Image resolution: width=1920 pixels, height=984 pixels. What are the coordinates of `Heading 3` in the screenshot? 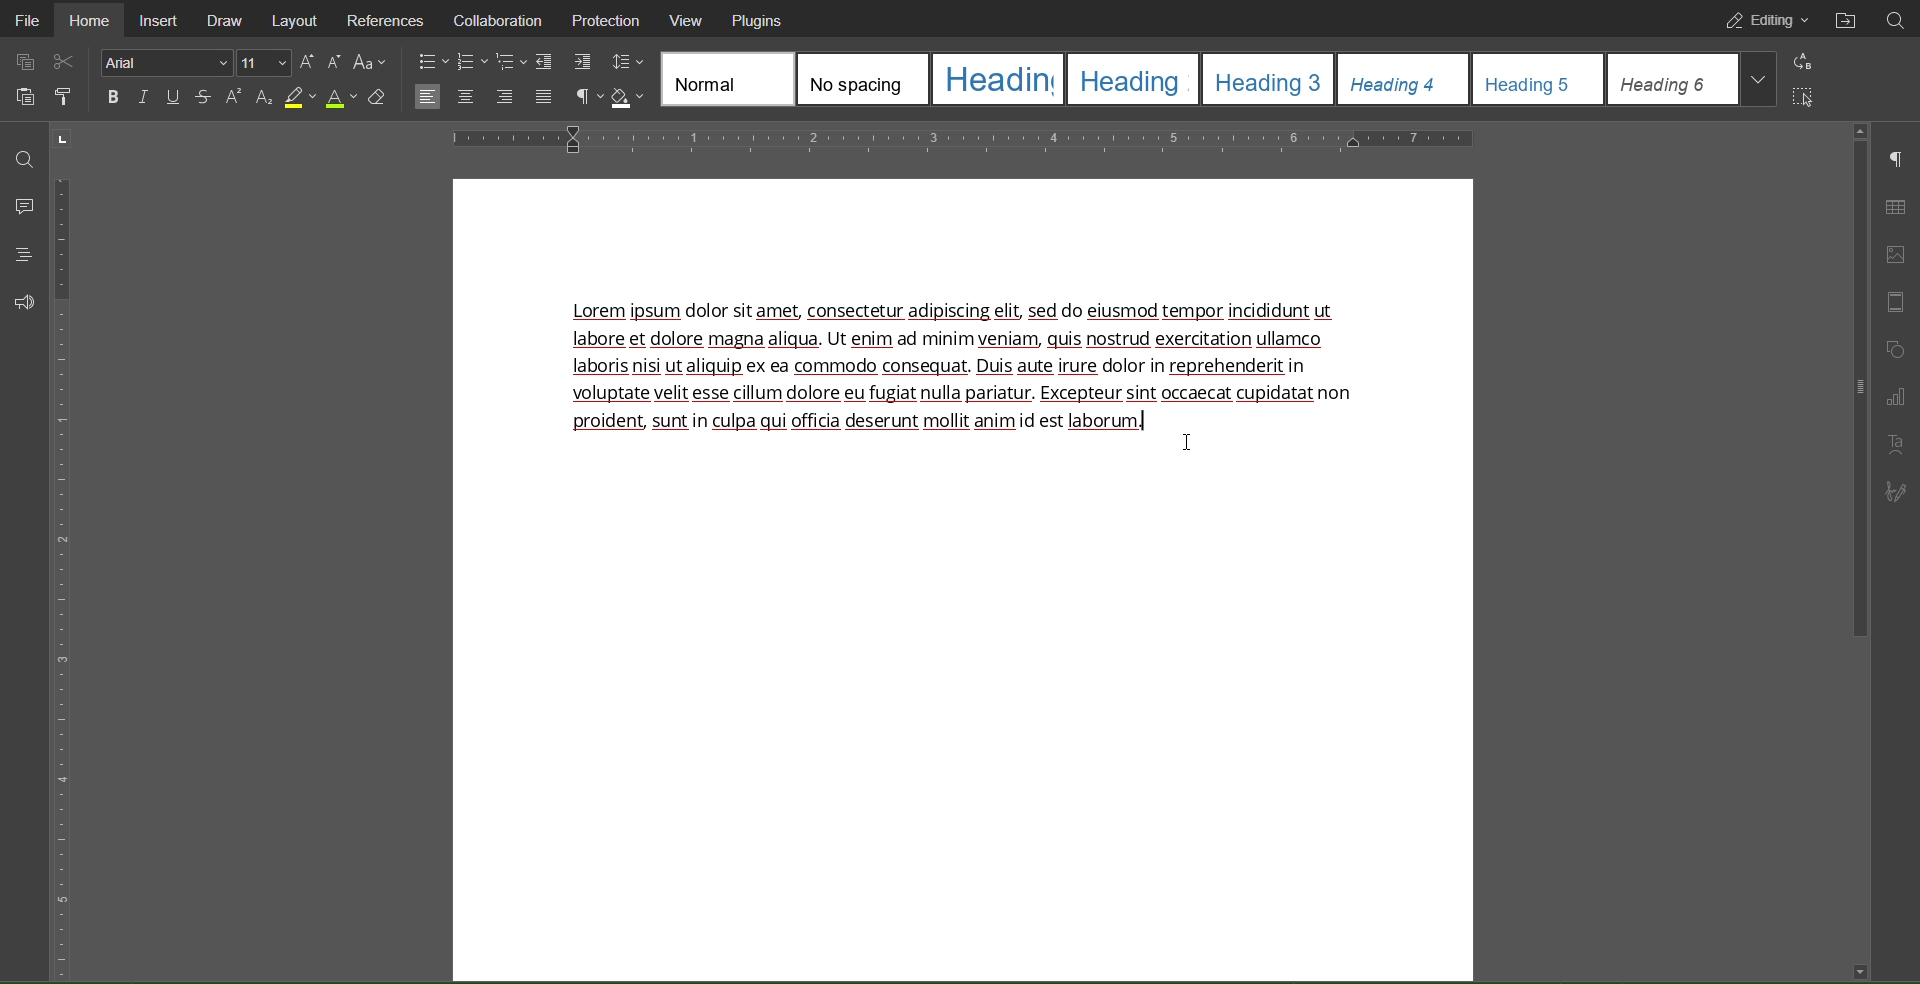 It's located at (1271, 79).